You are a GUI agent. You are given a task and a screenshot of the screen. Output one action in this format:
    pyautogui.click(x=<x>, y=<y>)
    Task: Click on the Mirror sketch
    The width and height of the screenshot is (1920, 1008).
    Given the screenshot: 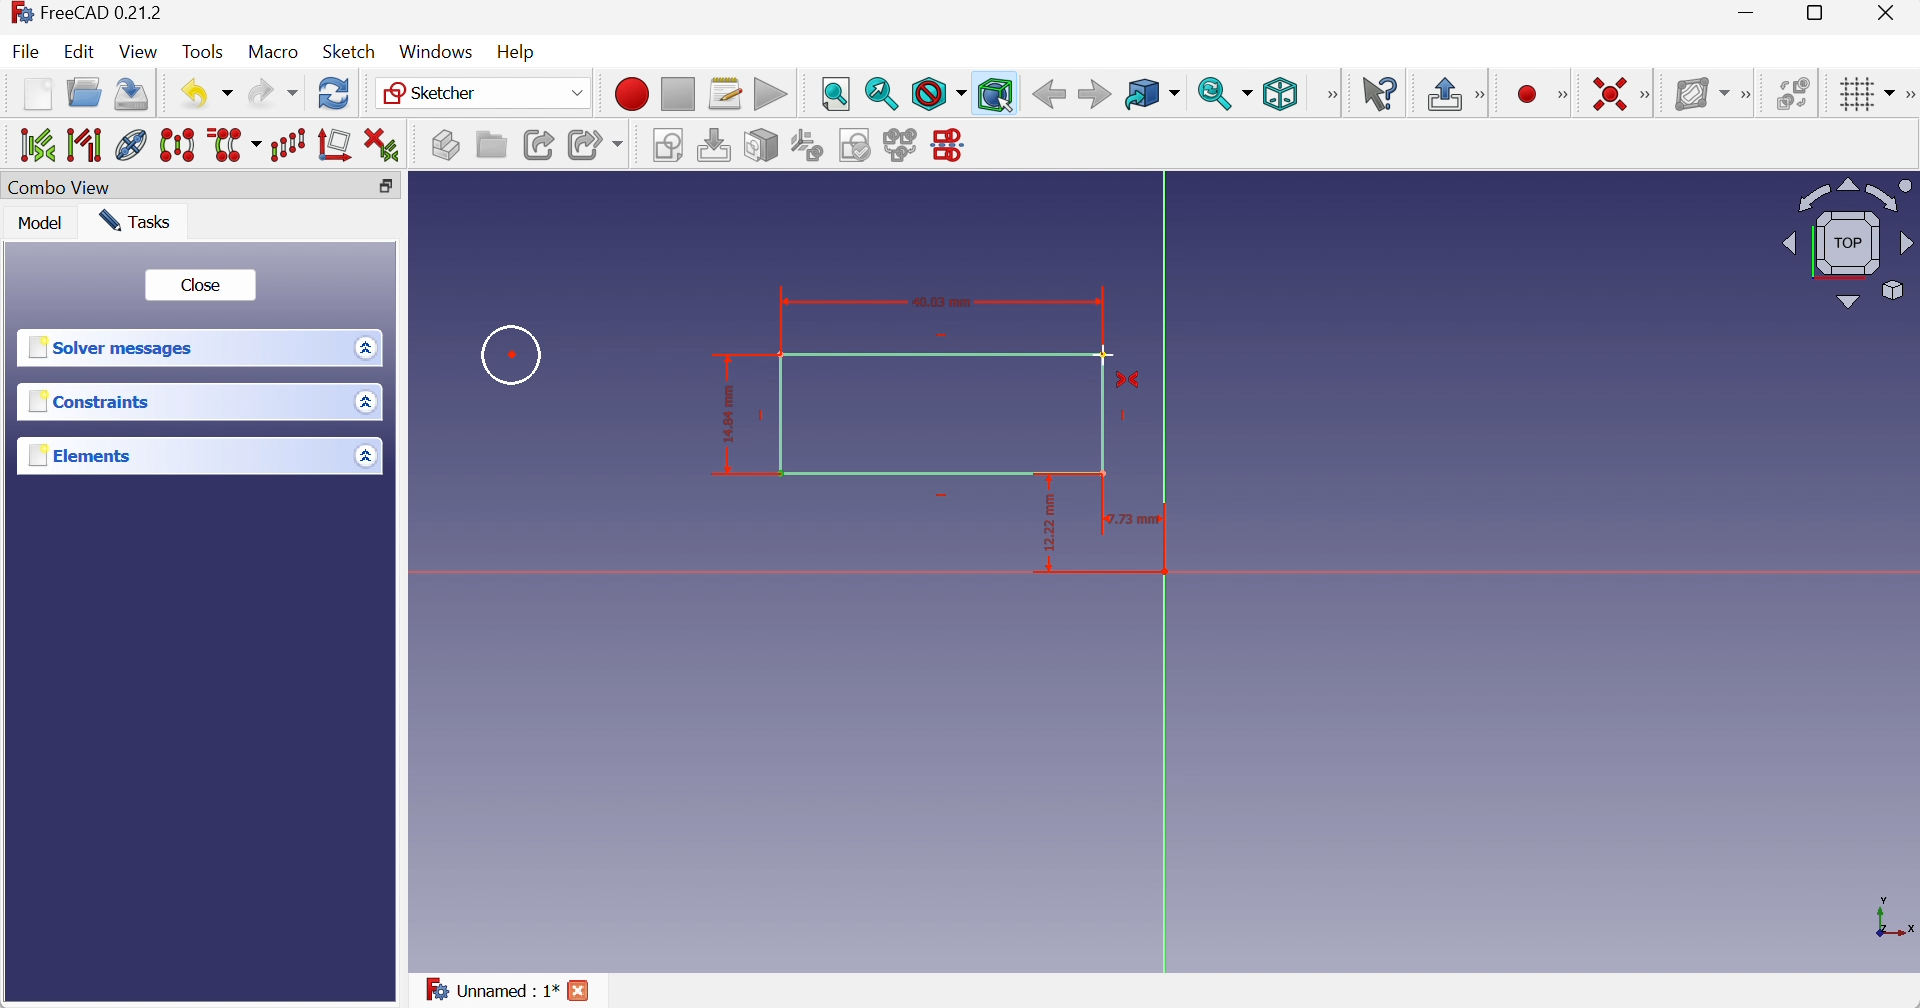 What is the action you would take?
    pyautogui.click(x=952, y=147)
    